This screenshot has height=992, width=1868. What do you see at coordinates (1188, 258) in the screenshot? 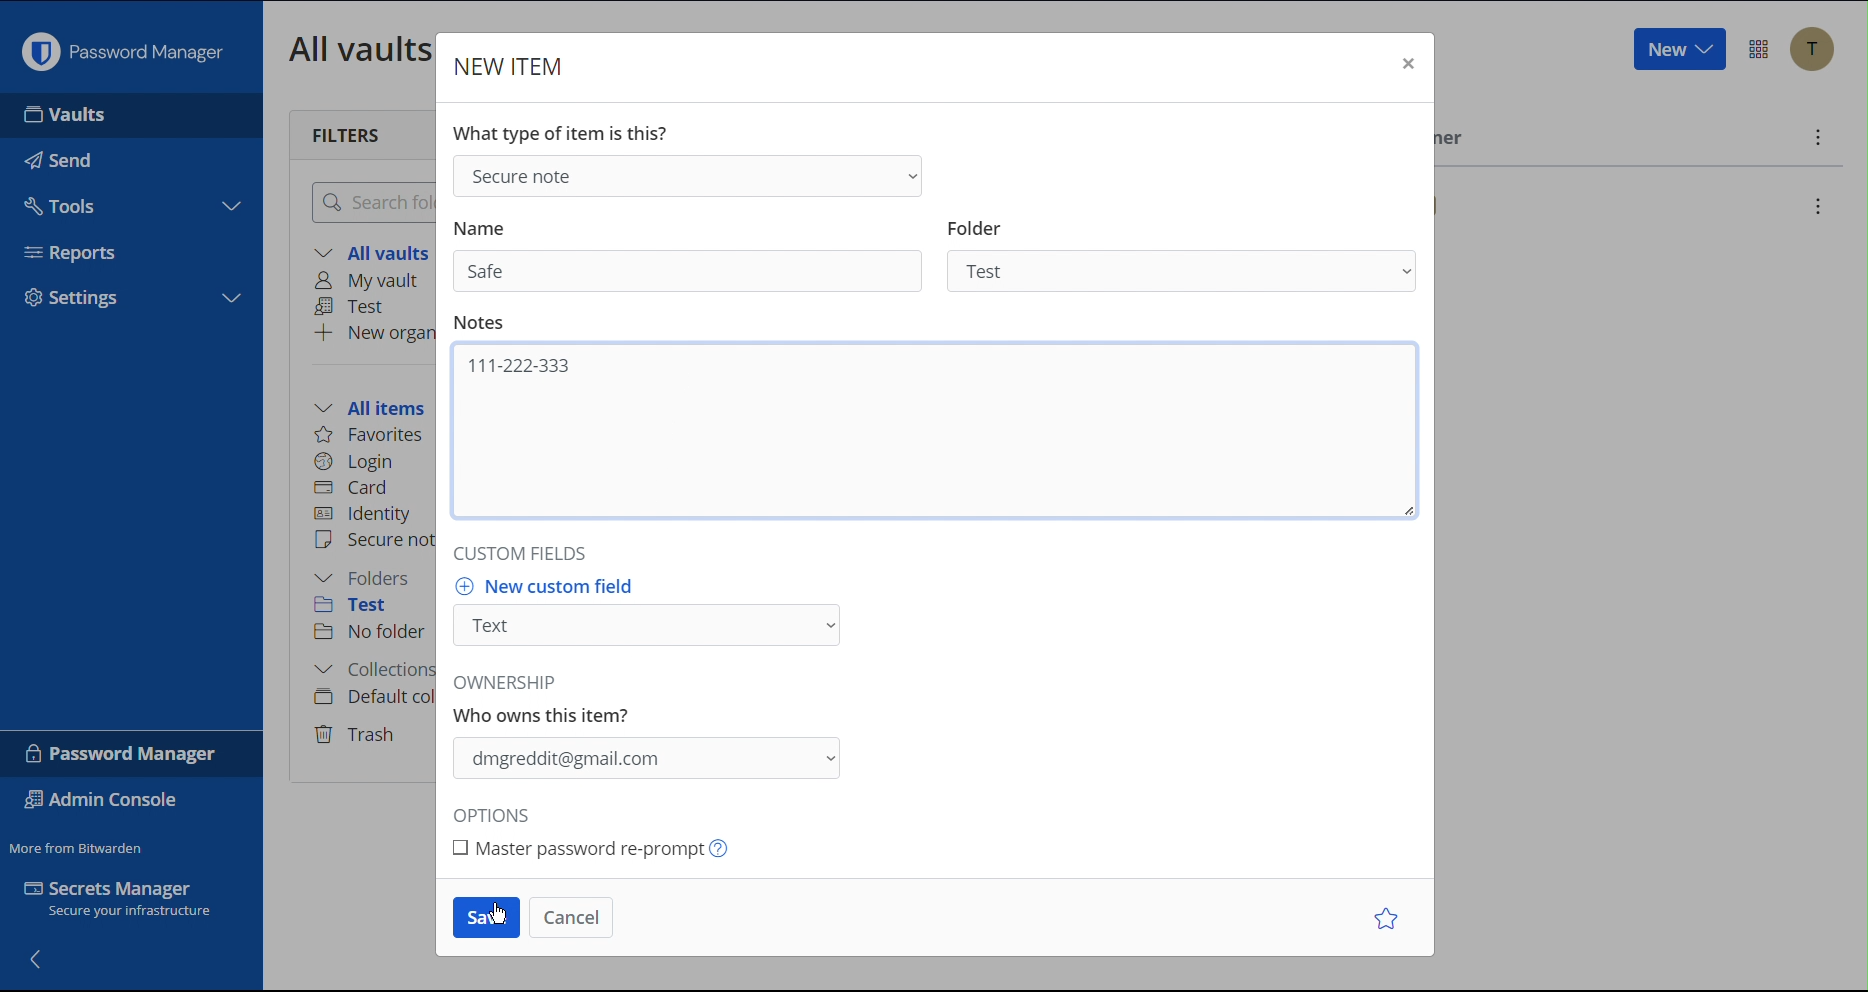
I see `Folder` at bounding box center [1188, 258].